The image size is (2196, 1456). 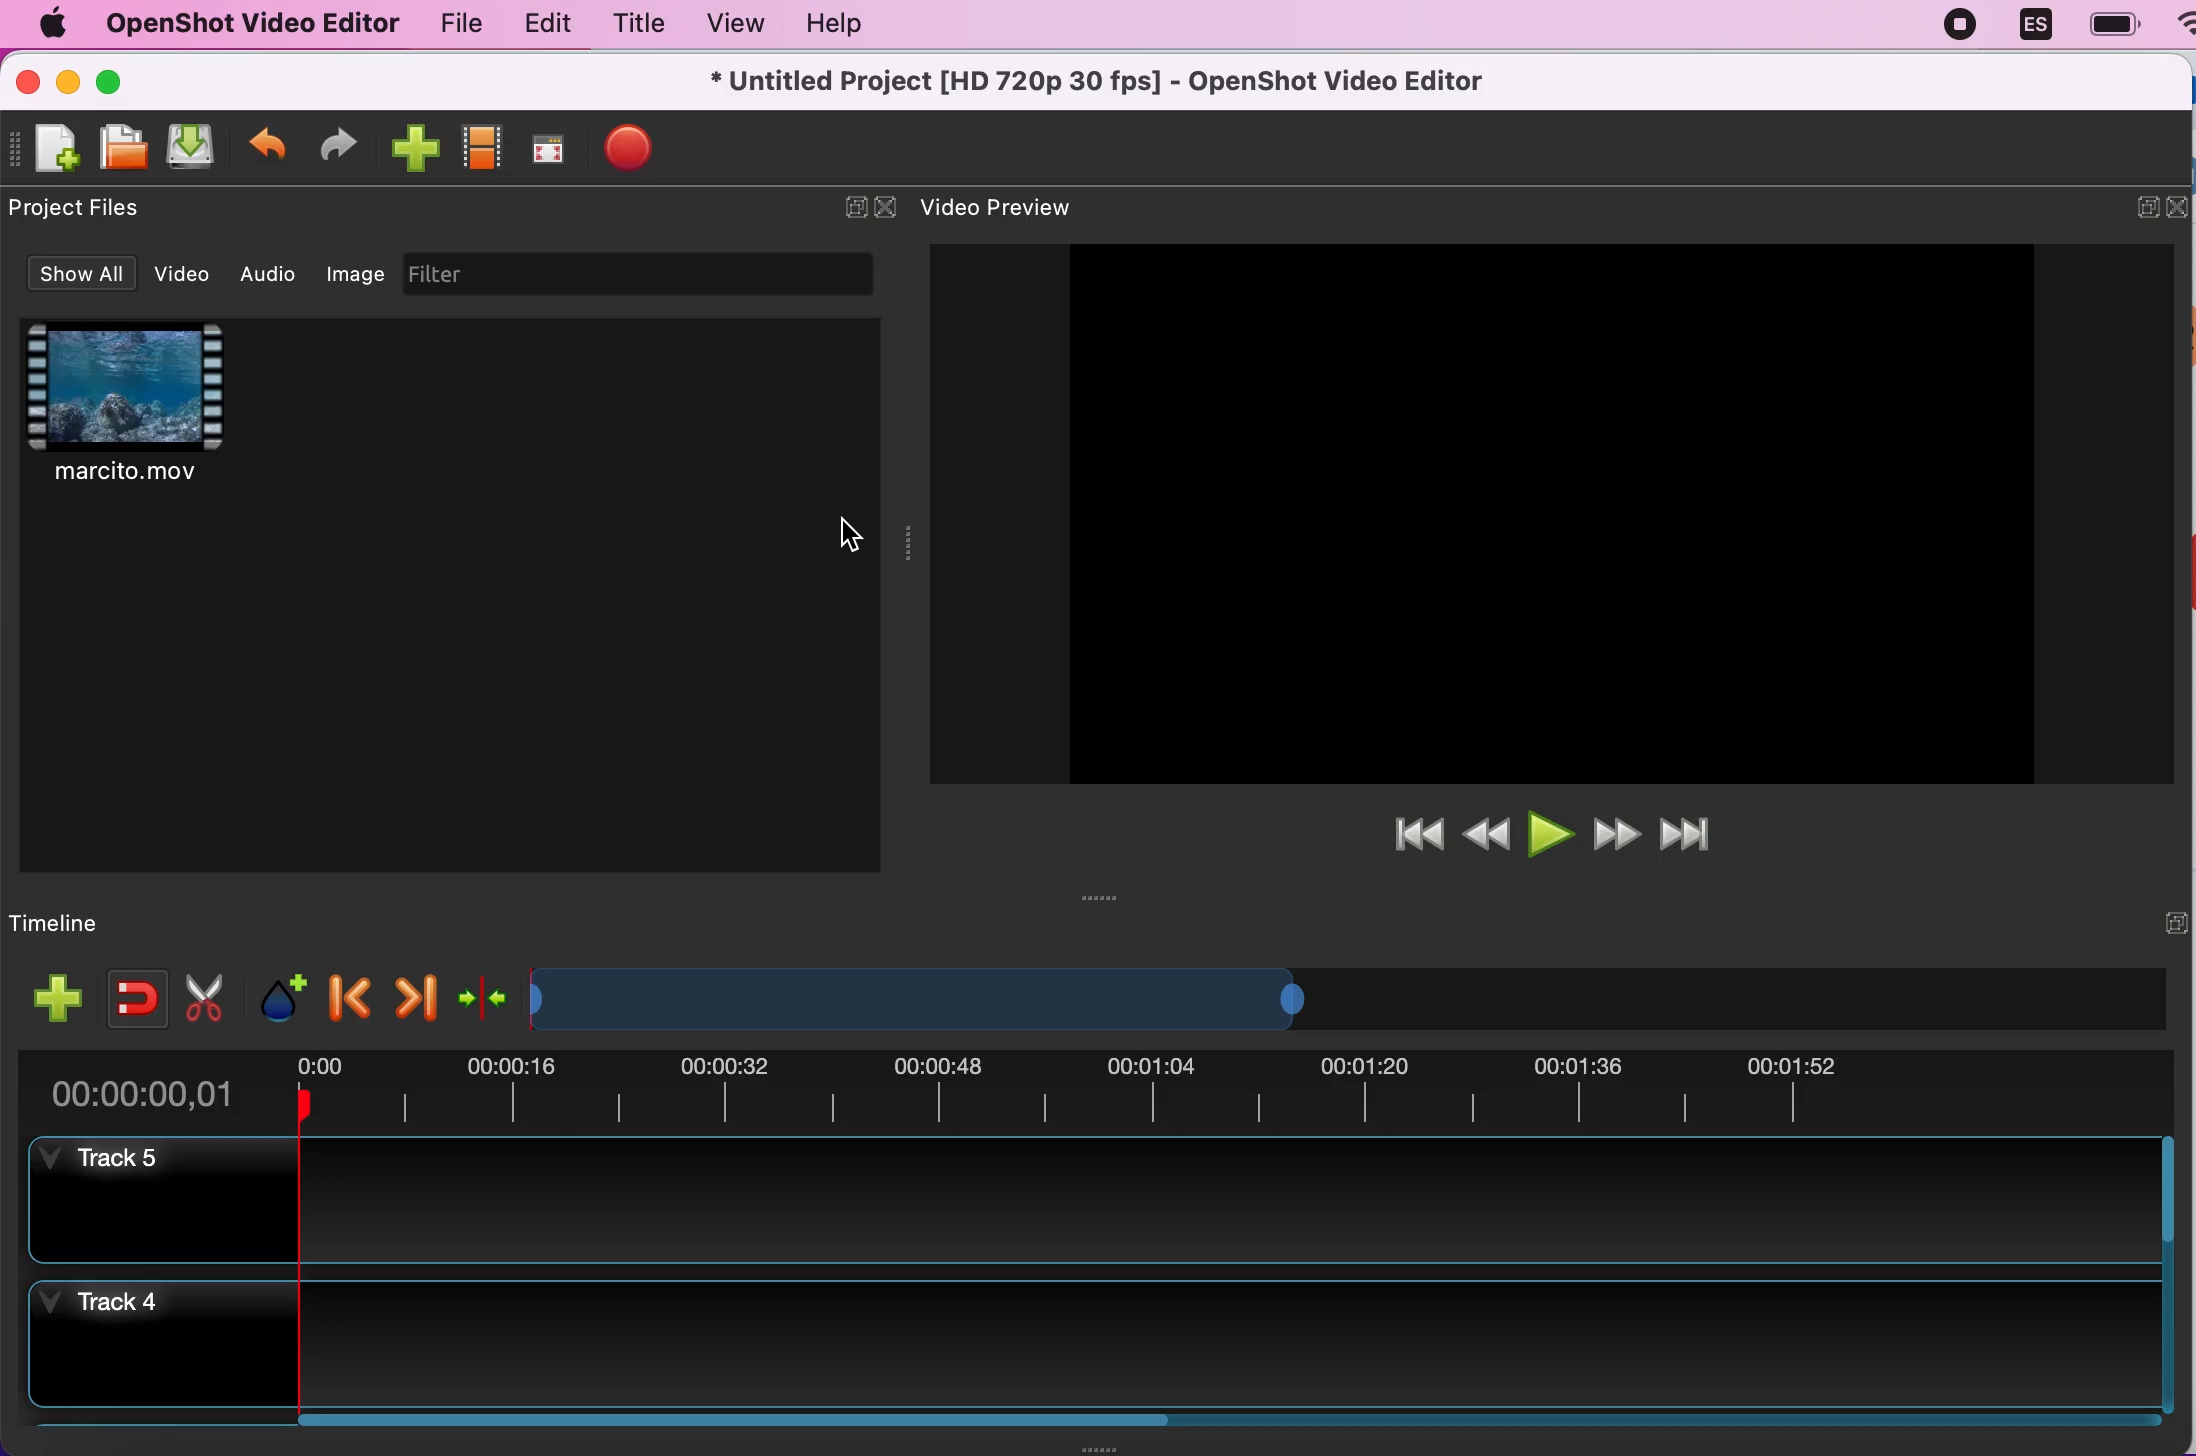 I want to click on previous marker, so click(x=346, y=995).